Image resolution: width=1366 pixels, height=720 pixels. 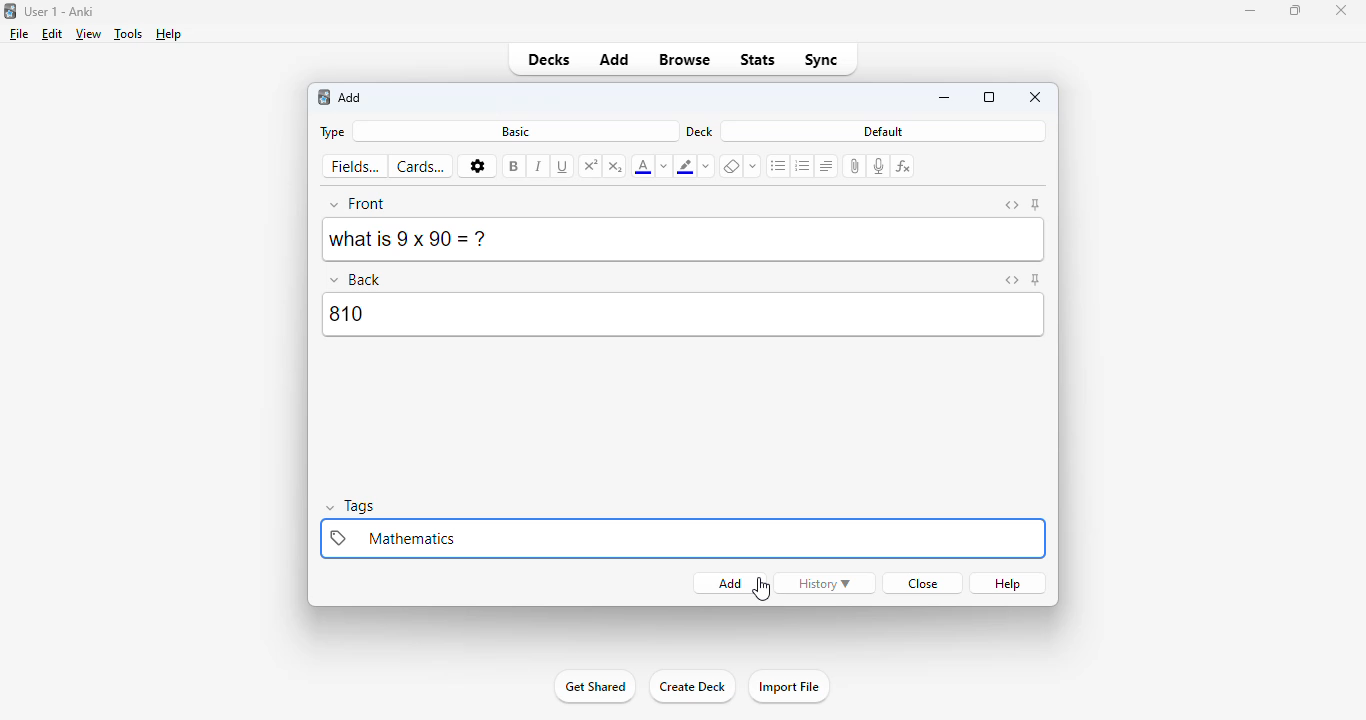 I want to click on tools, so click(x=129, y=34).